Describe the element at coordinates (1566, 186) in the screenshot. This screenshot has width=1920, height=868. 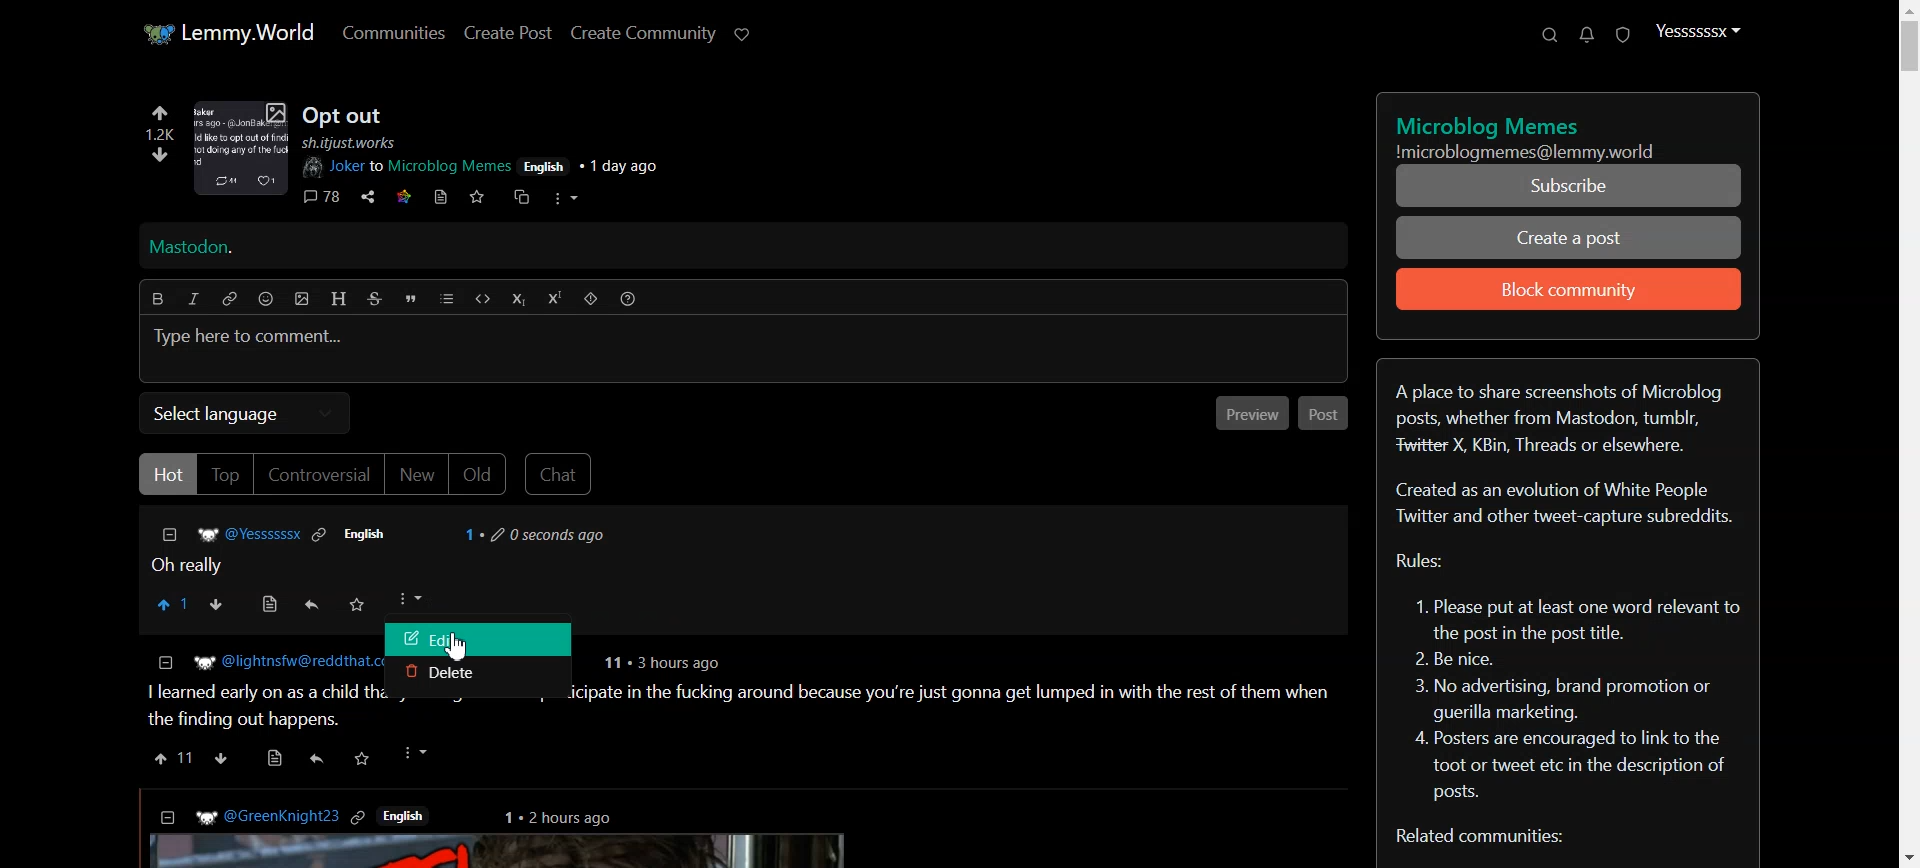
I see `Subscribe` at that location.